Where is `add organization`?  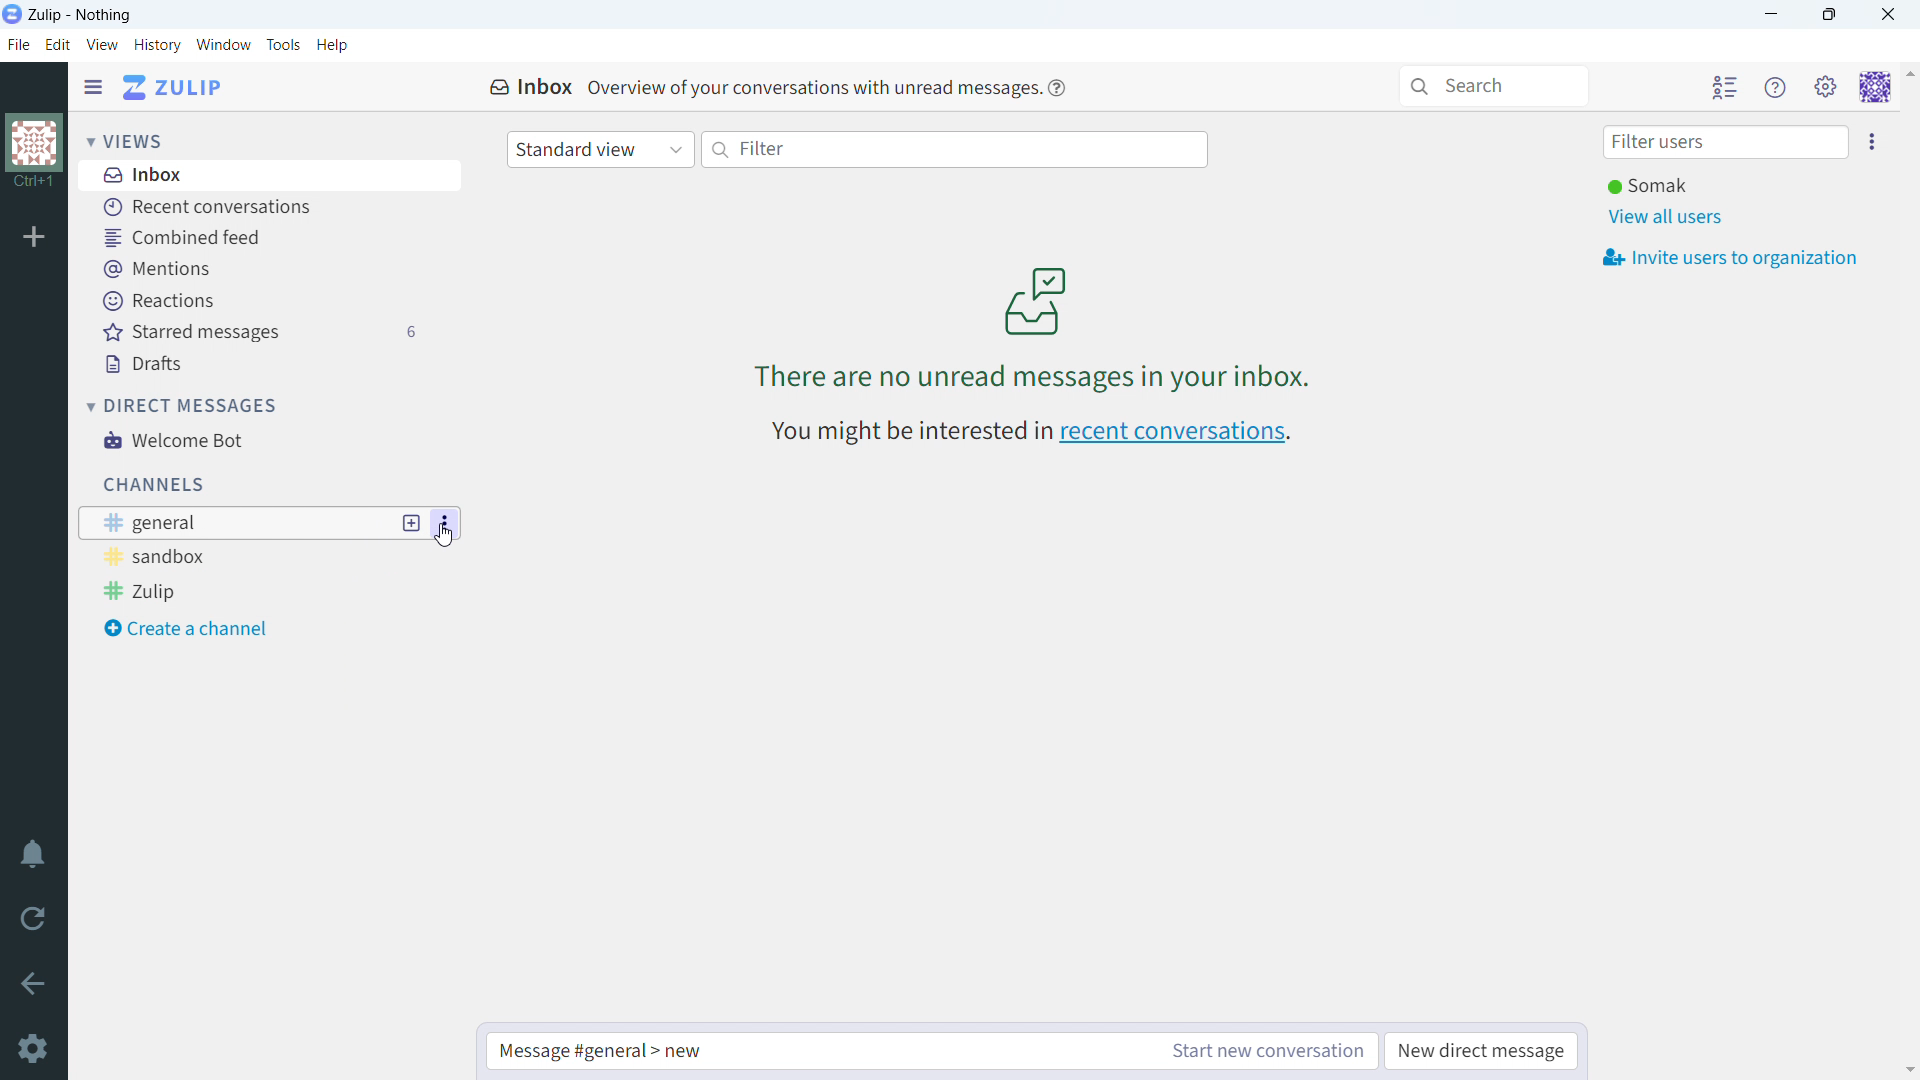 add organization is located at coordinates (33, 235).